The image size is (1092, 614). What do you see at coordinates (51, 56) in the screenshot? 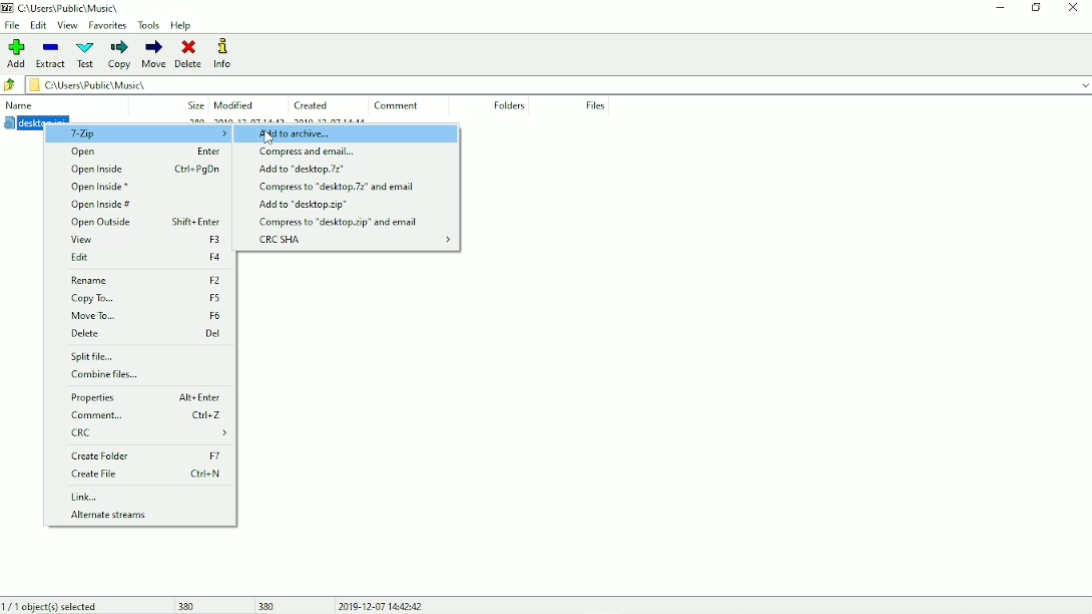
I see `Extract` at bounding box center [51, 56].